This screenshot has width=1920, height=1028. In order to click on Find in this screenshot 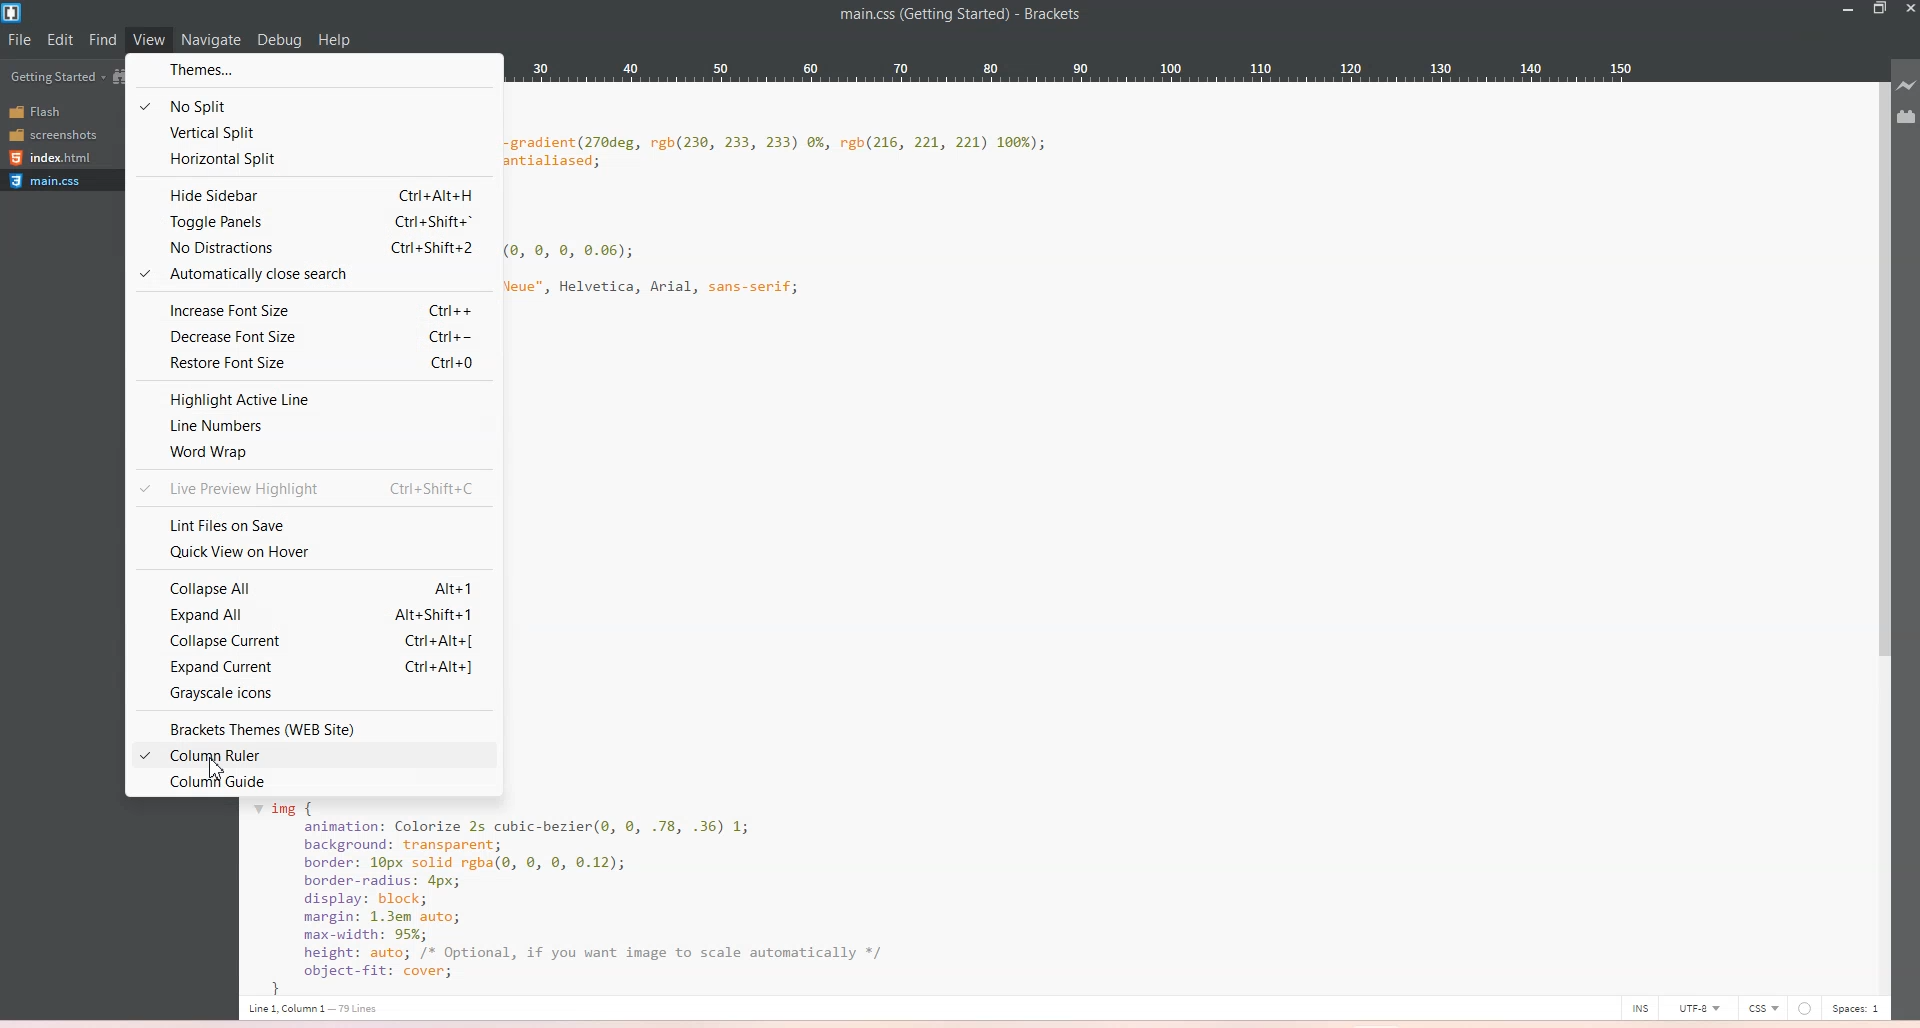, I will do `click(103, 39)`.